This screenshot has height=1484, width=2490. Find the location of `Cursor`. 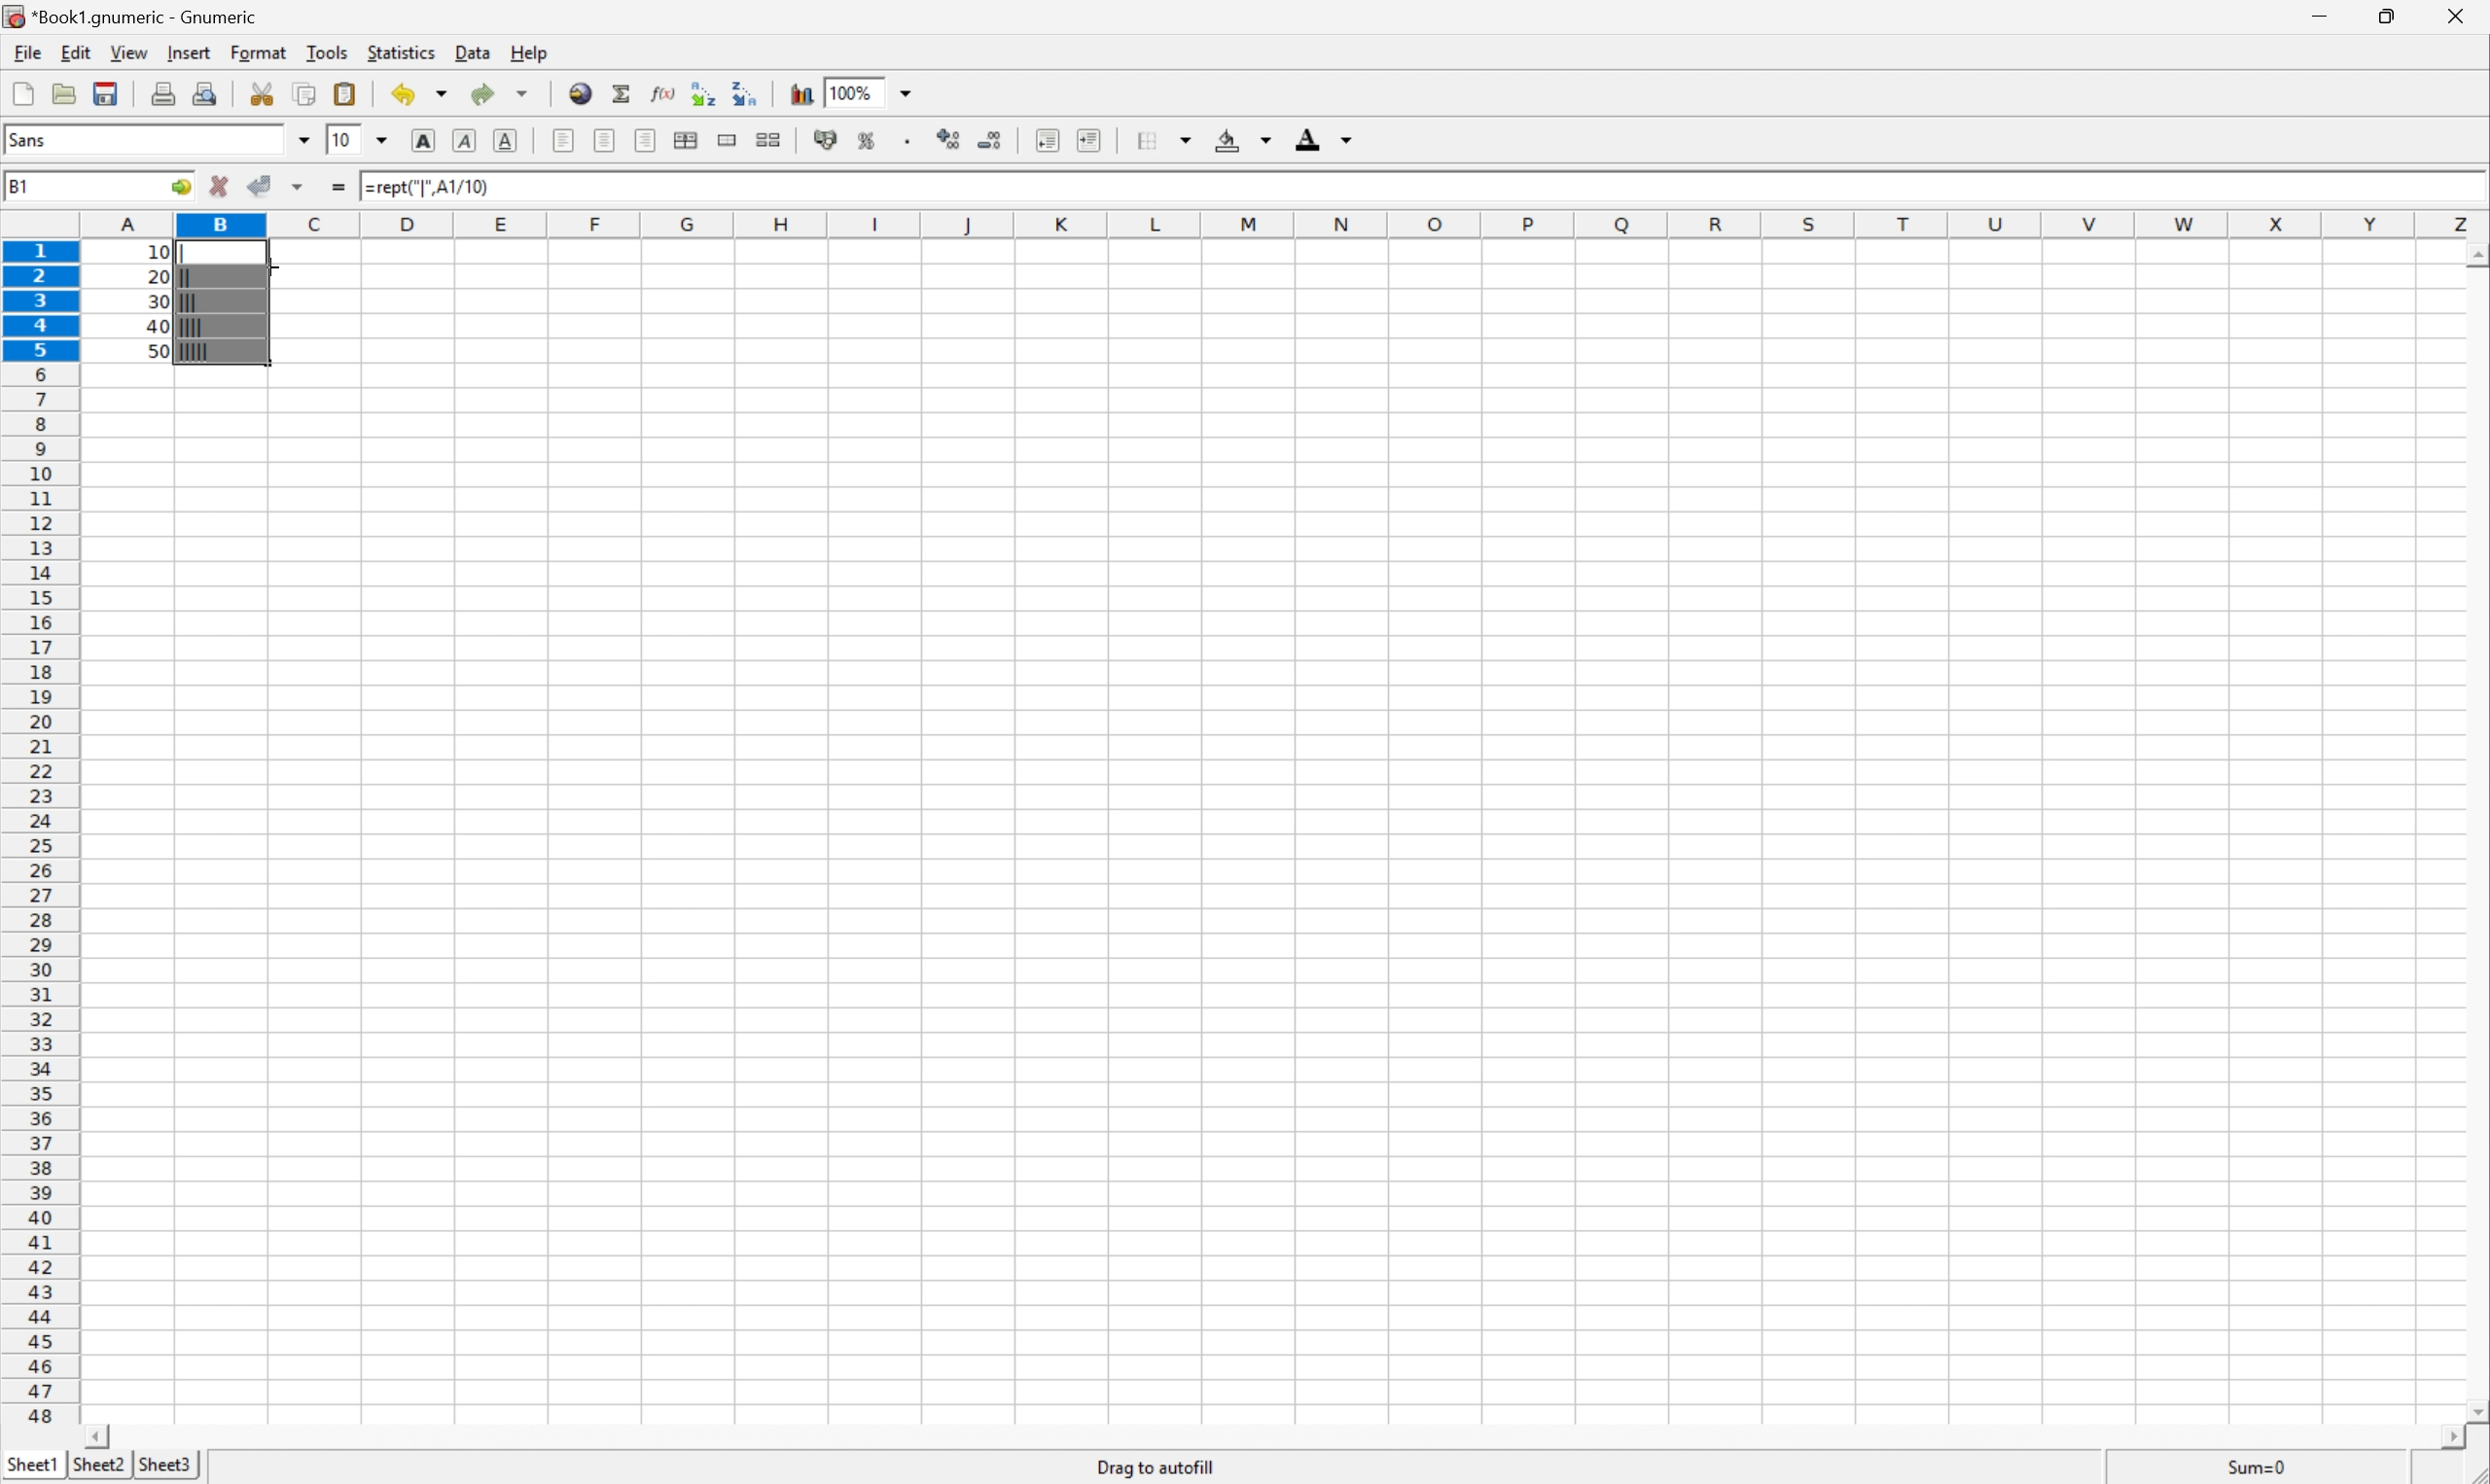

Cursor is located at coordinates (201, 252).